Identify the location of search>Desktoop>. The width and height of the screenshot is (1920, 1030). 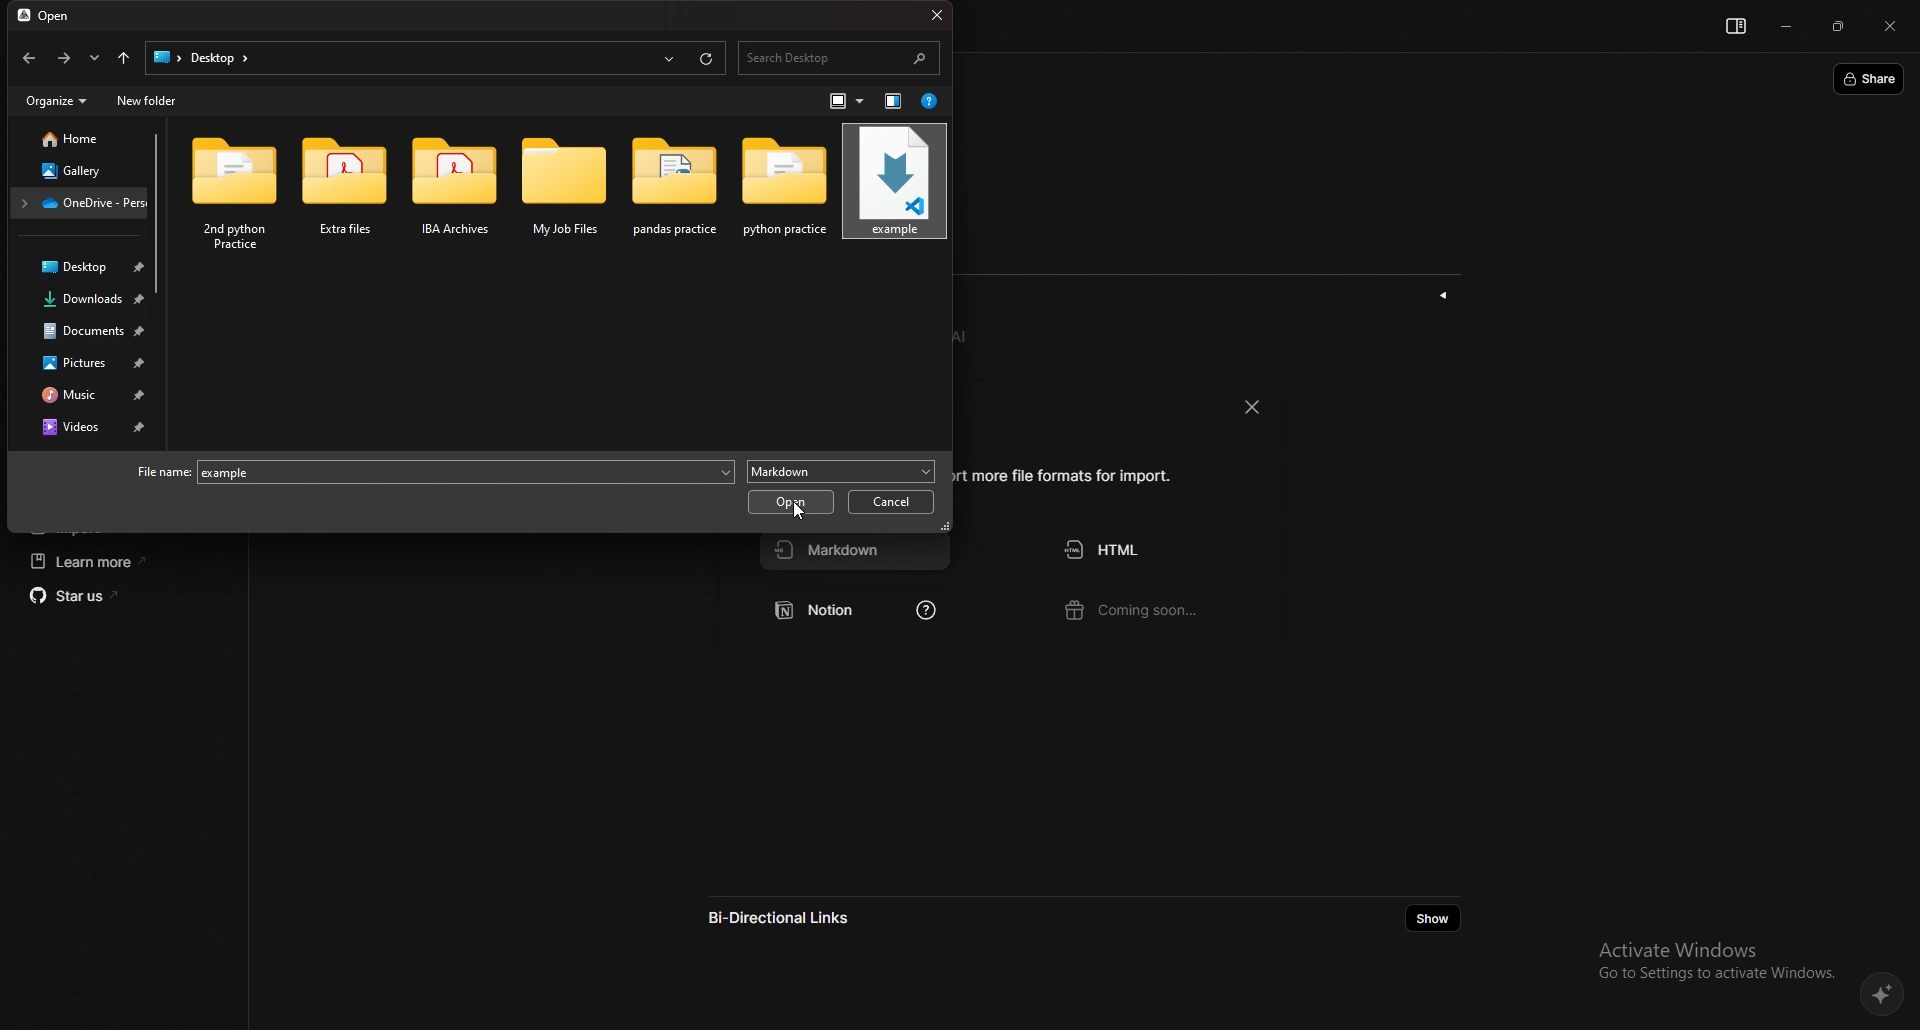
(213, 58).